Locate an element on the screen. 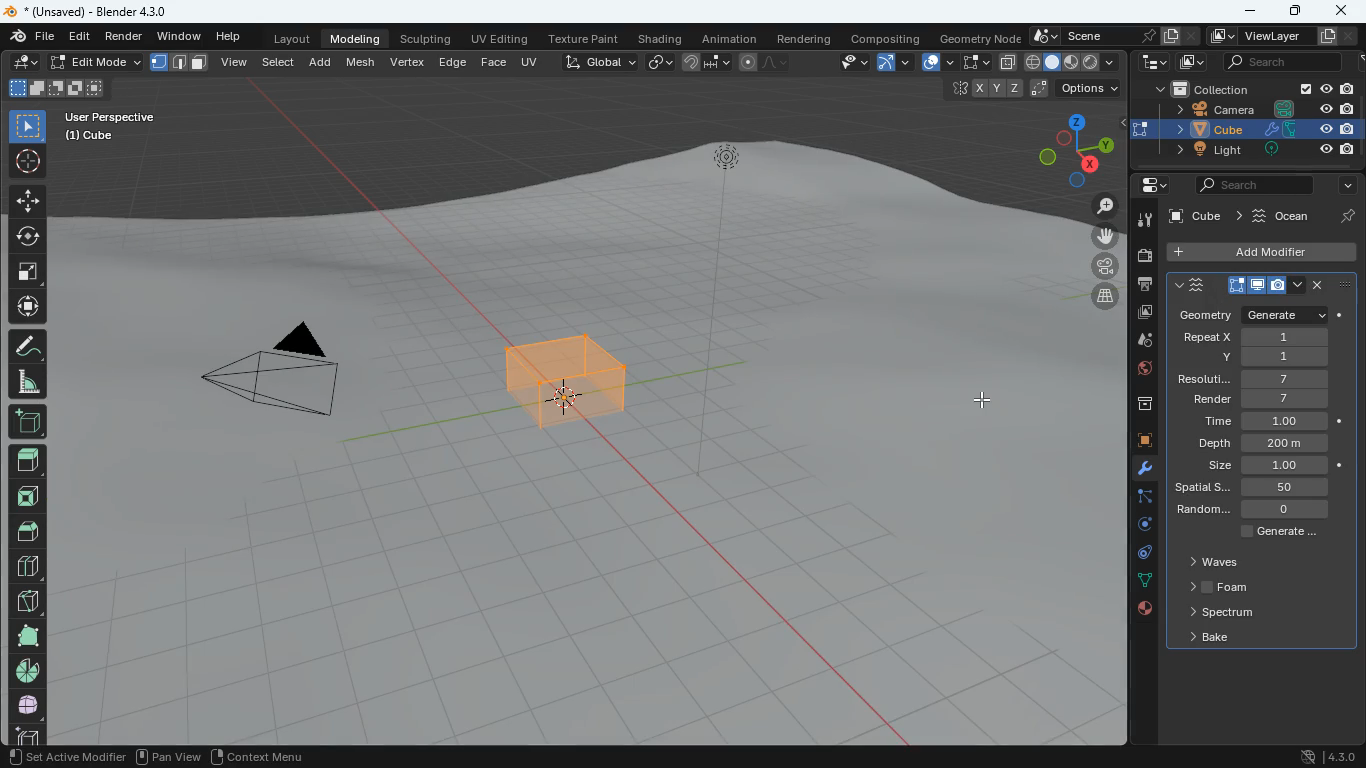 The width and height of the screenshot is (1366, 768). shading is located at coordinates (662, 37).